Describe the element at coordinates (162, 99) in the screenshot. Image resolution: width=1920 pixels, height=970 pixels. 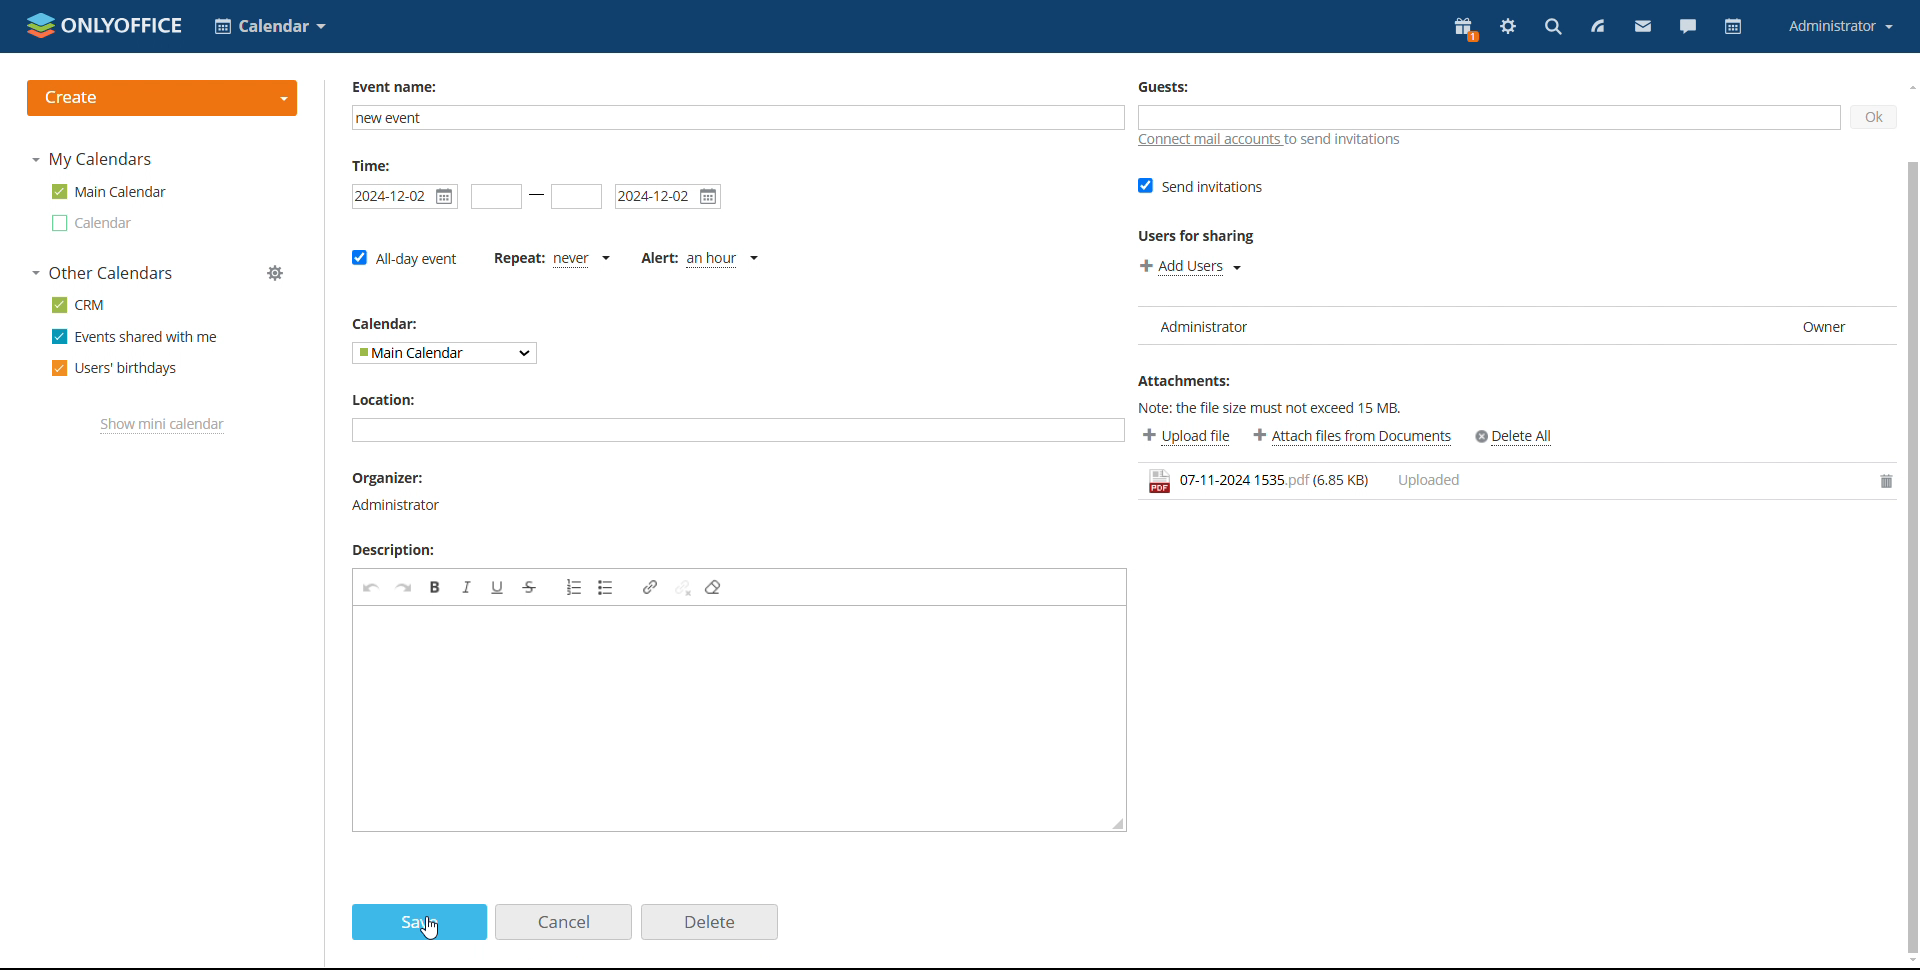
I see `create` at that location.